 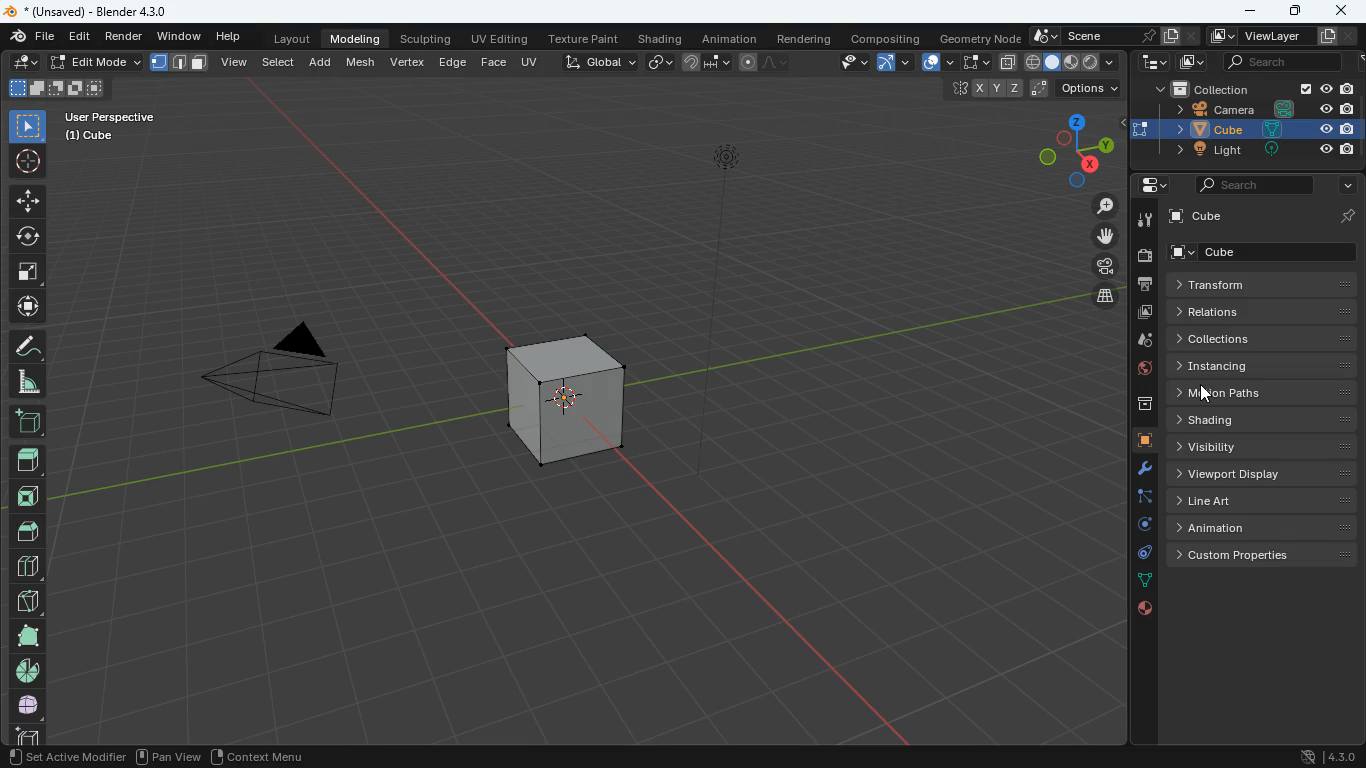 I want to click on blender, so click(x=97, y=11).